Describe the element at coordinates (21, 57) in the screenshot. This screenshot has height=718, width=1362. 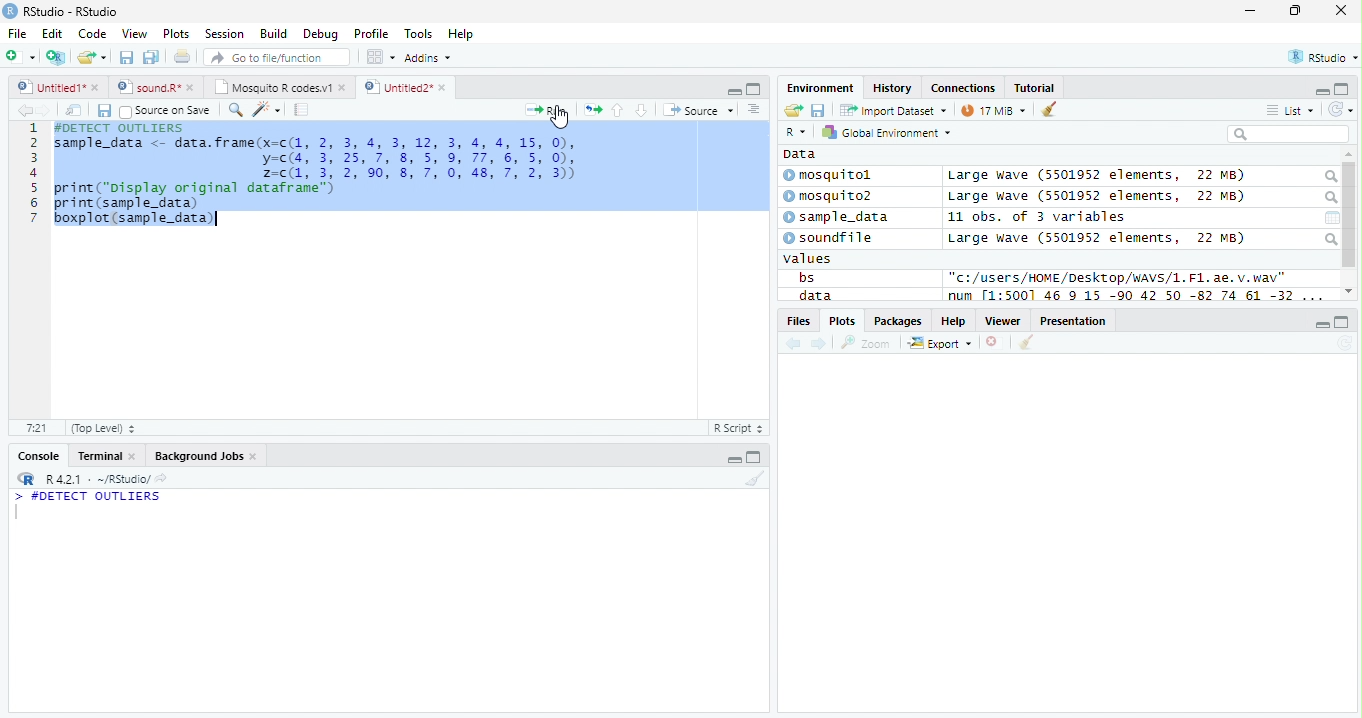
I see `new file` at that location.